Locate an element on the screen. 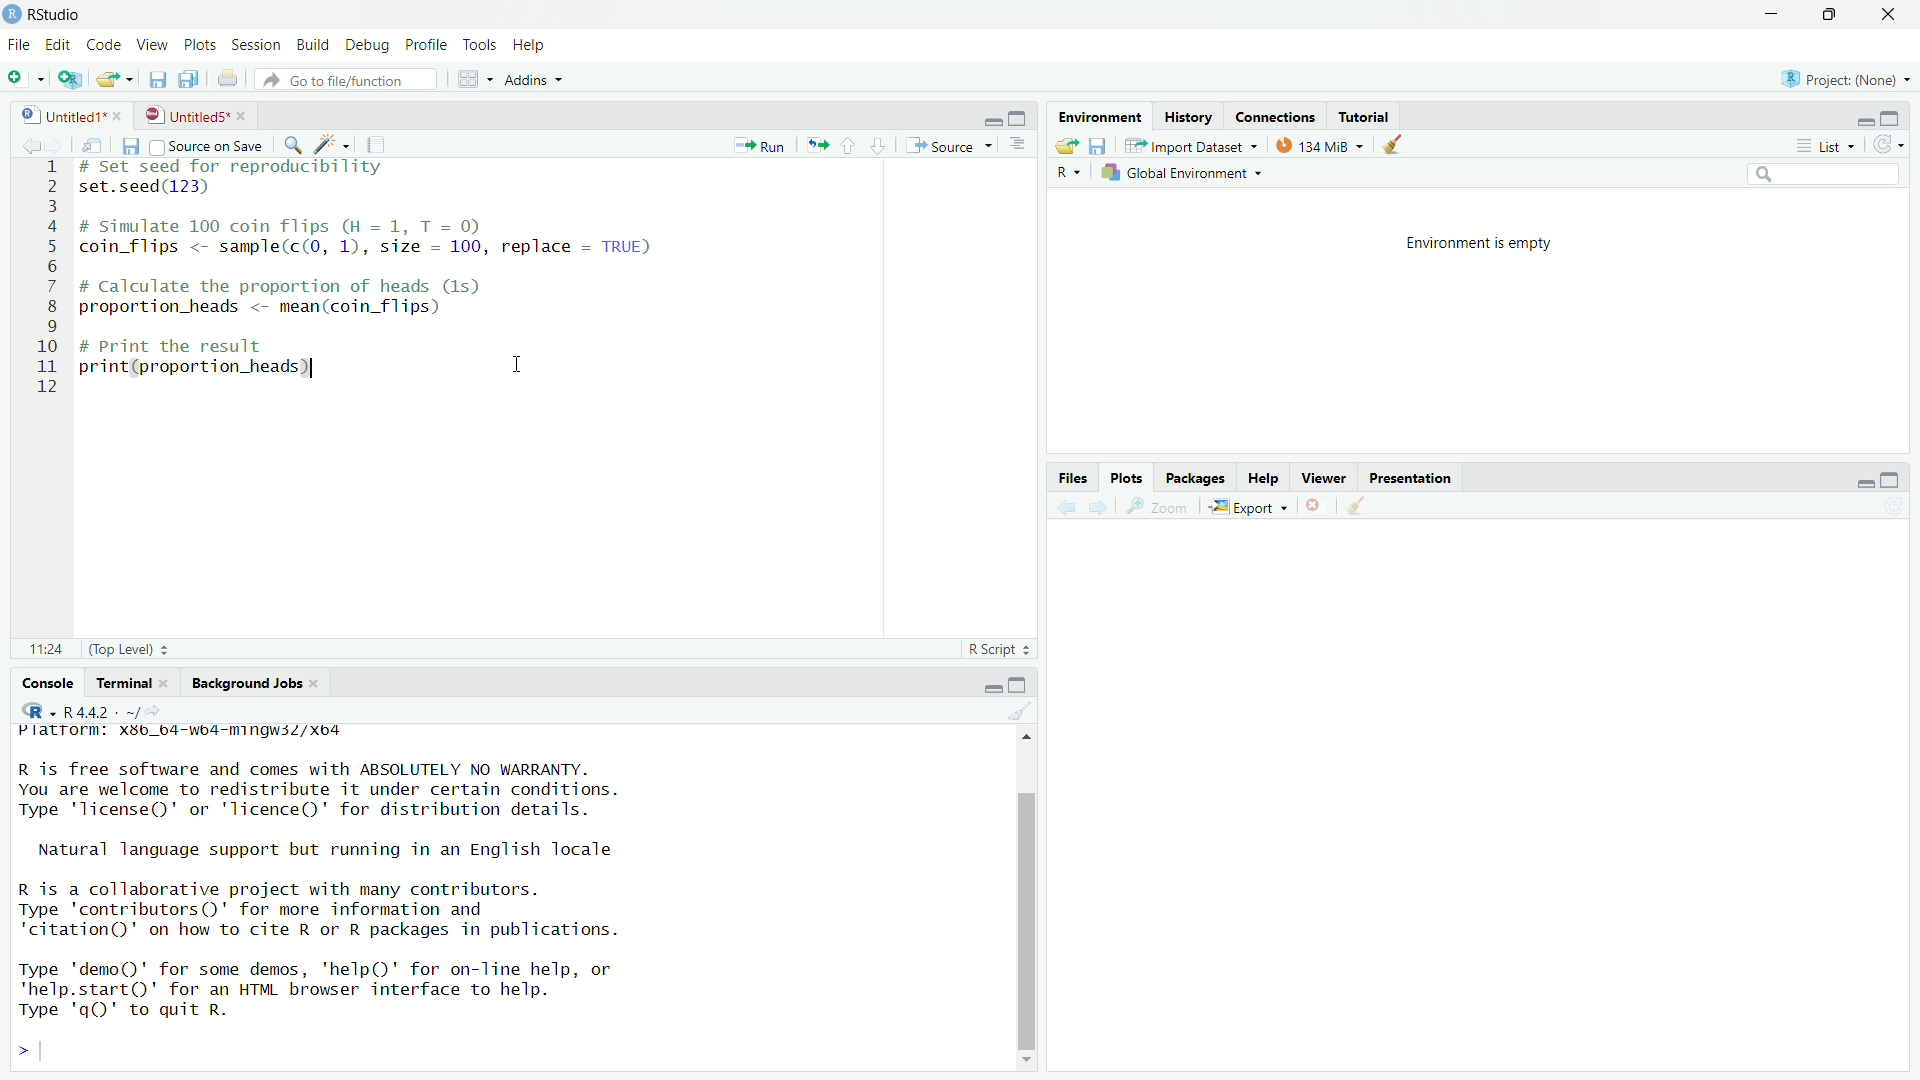  save workspace as is located at coordinates (1101, 146).